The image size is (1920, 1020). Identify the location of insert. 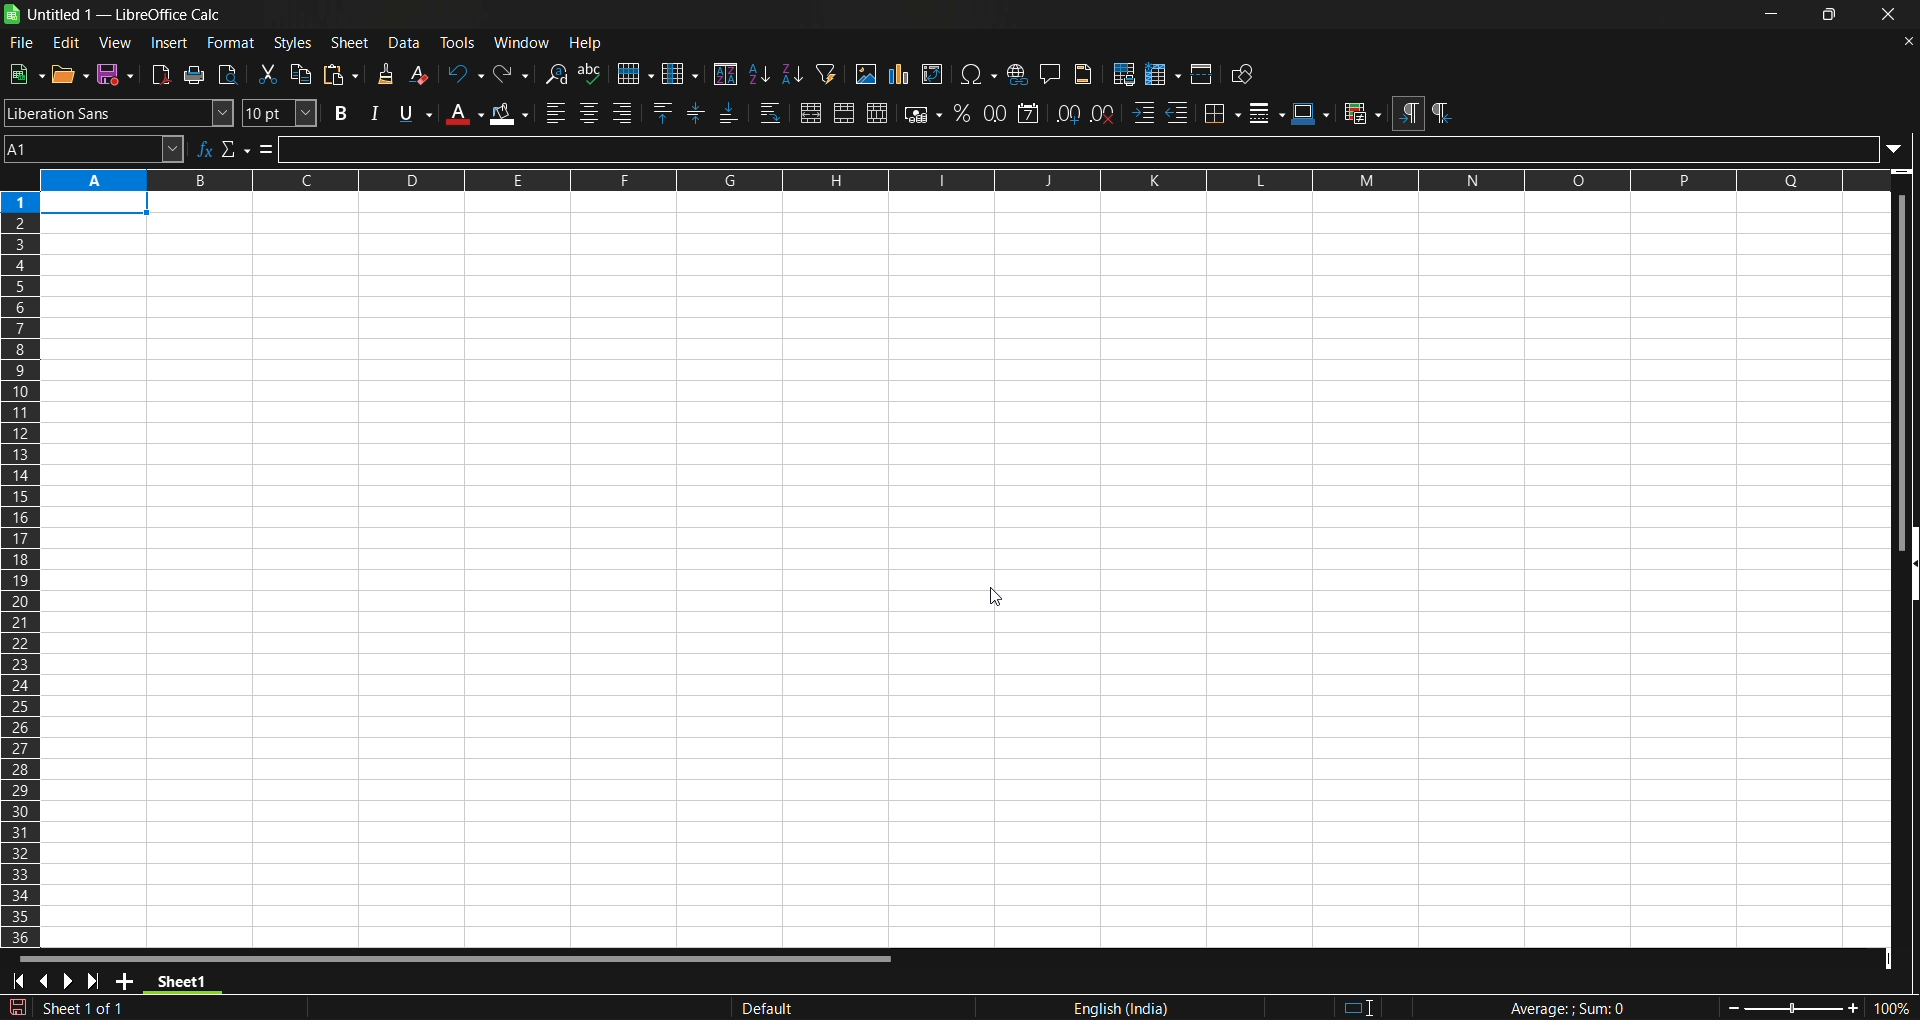
(171, 43).